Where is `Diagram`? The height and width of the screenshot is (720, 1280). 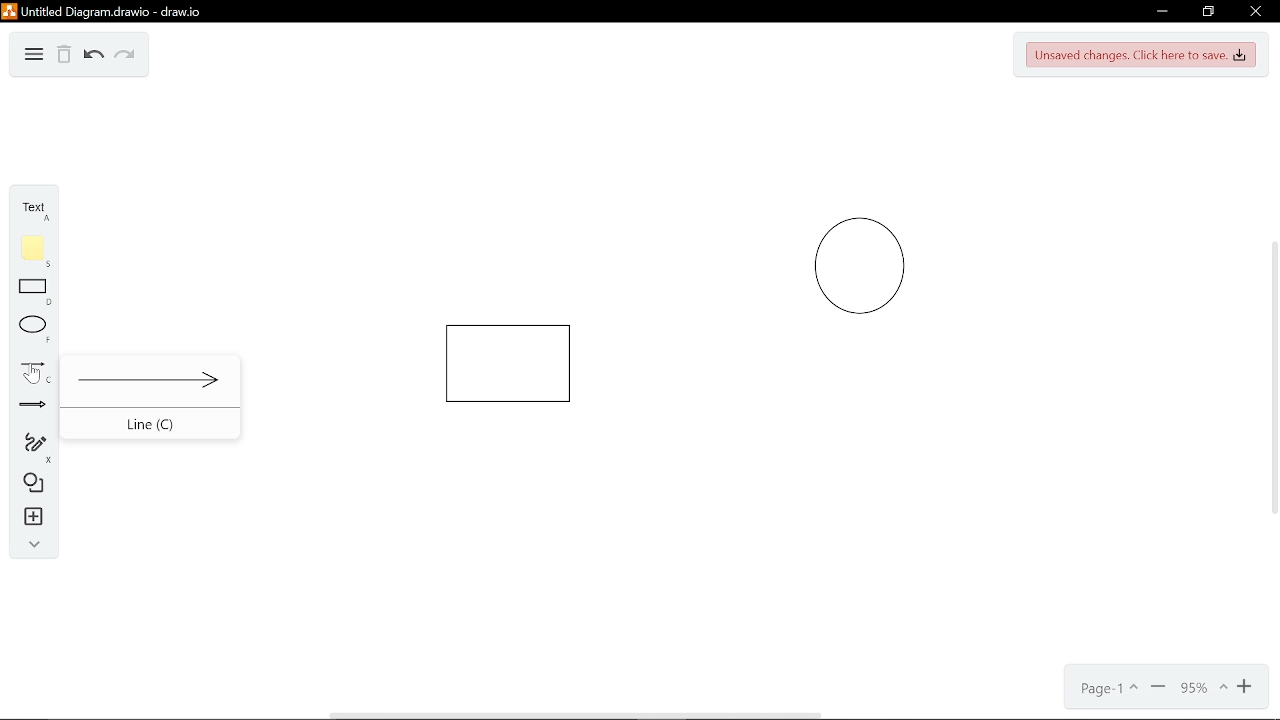
Diagram is located at coordinates (30, 482).